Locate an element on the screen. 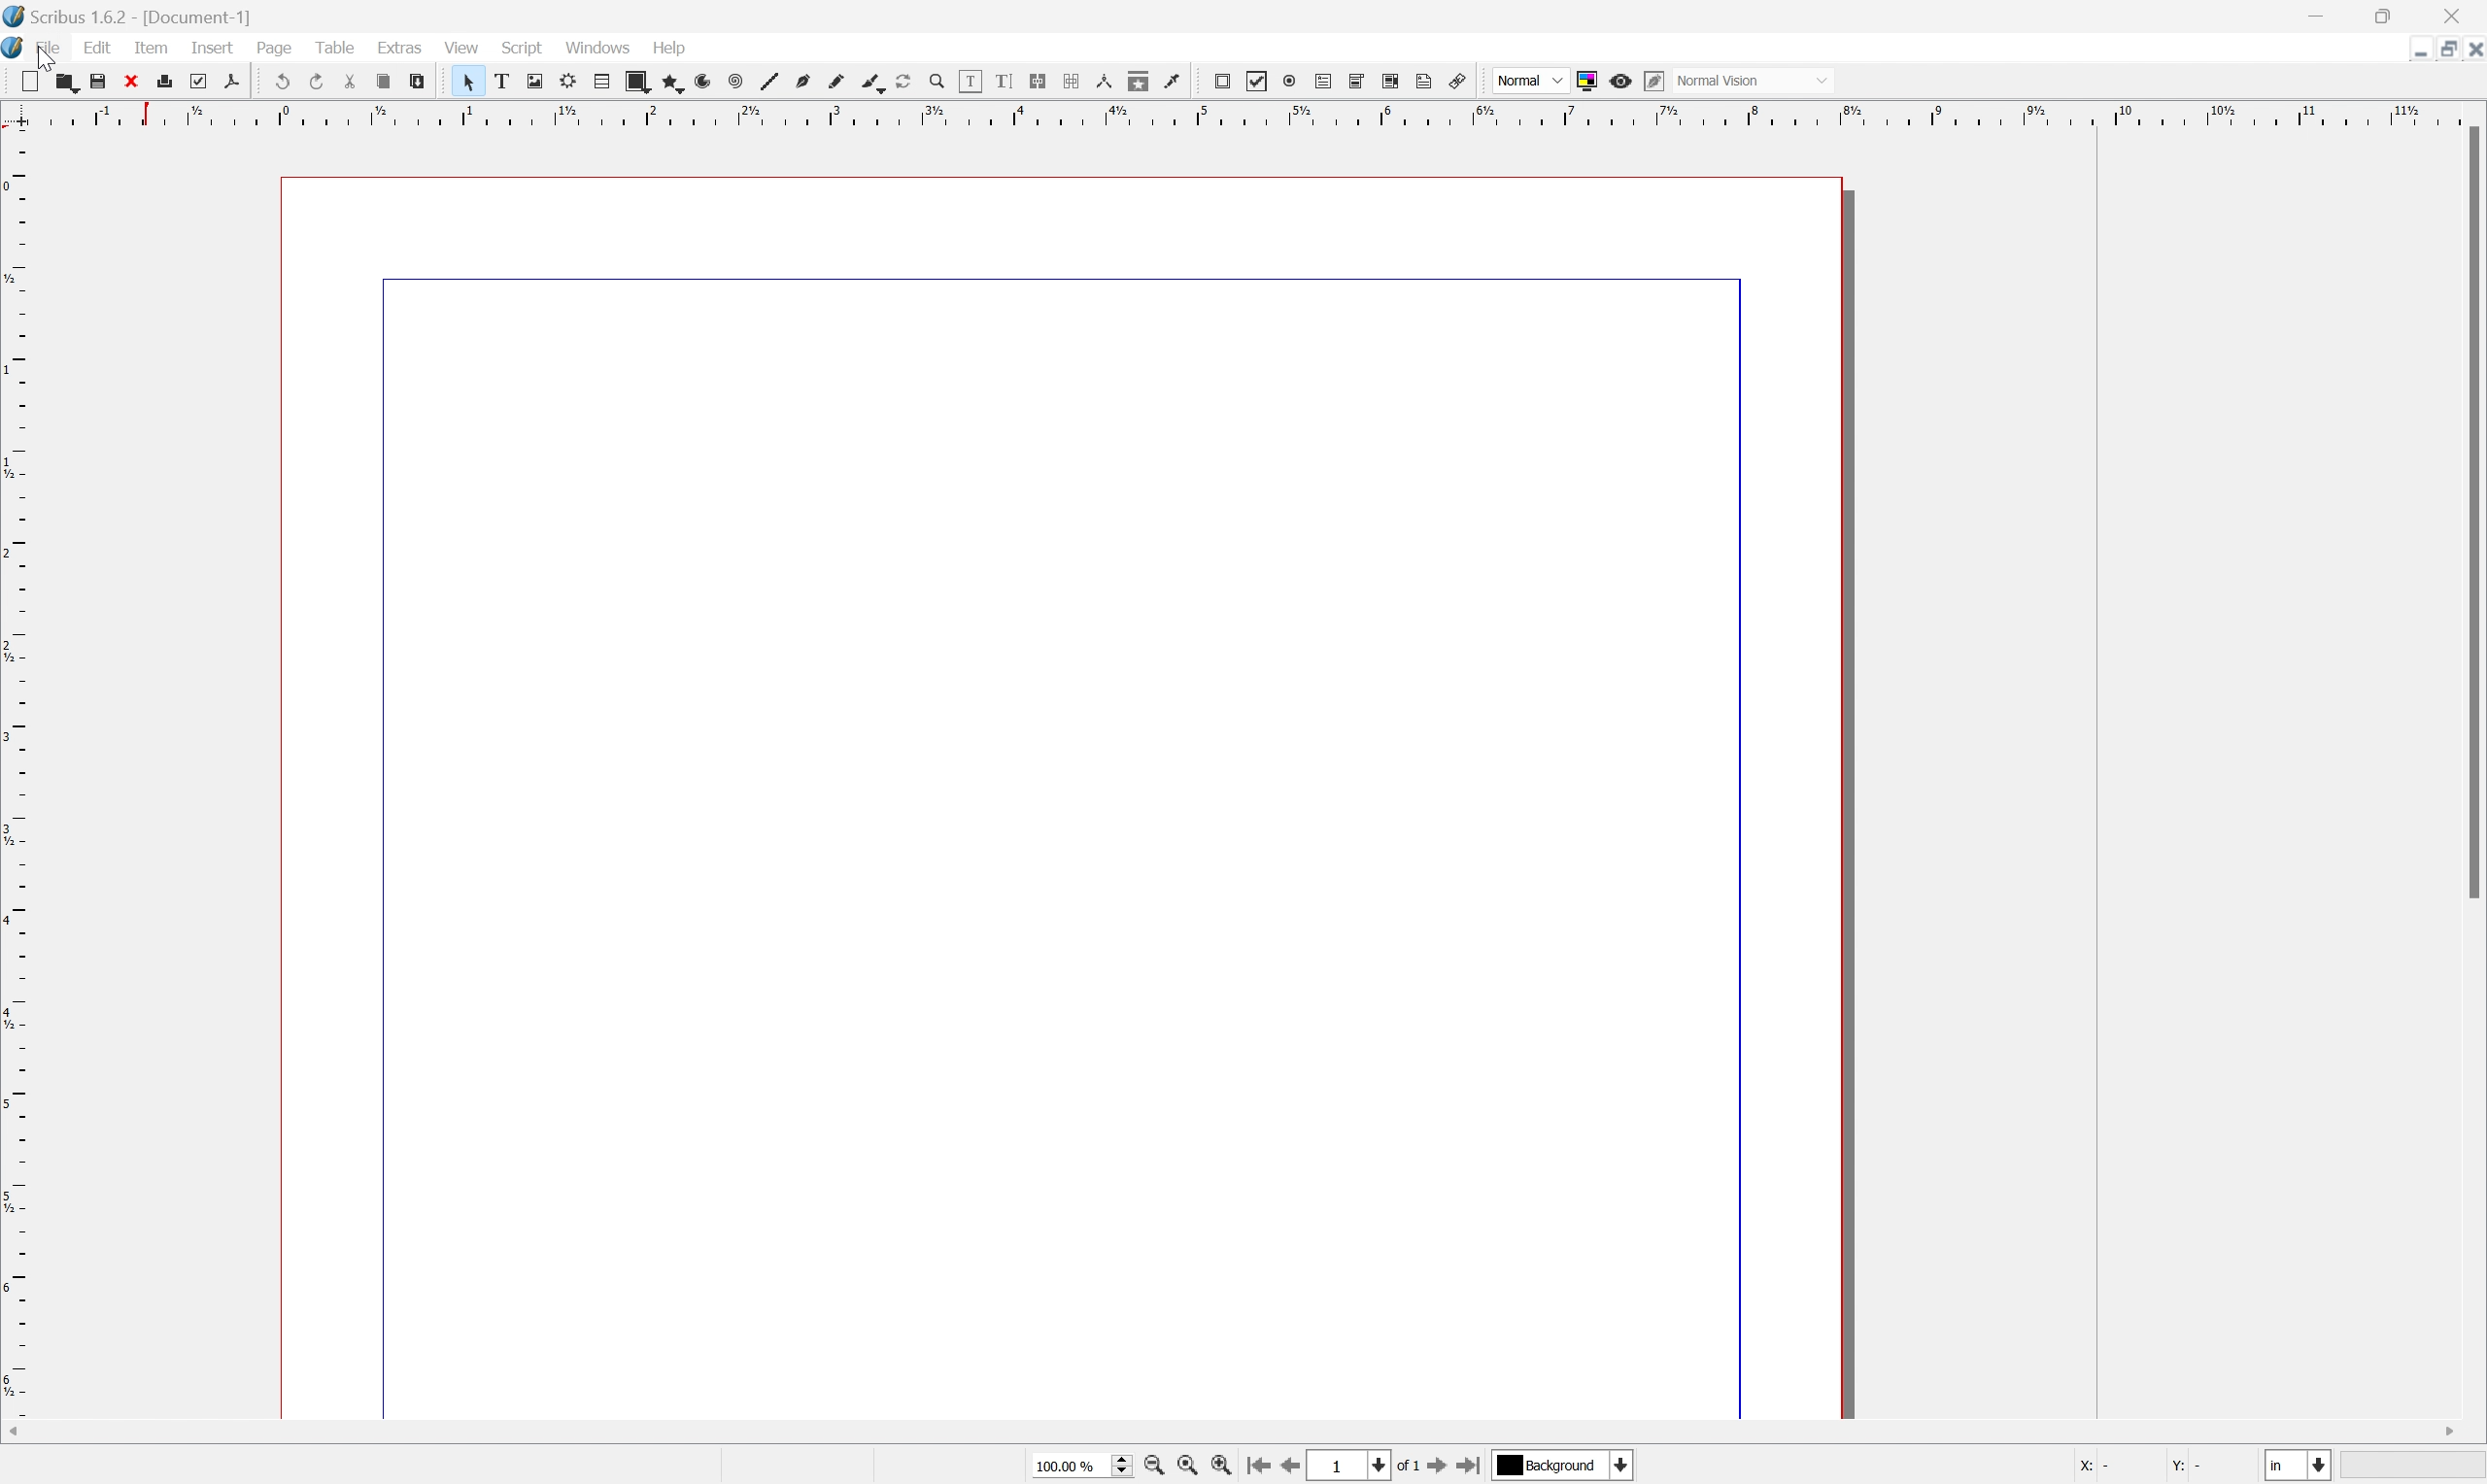 Image resolution: width=2487 pixels, height=1484 pixels. Unlink text frames is located at coordinates (1075, 83).